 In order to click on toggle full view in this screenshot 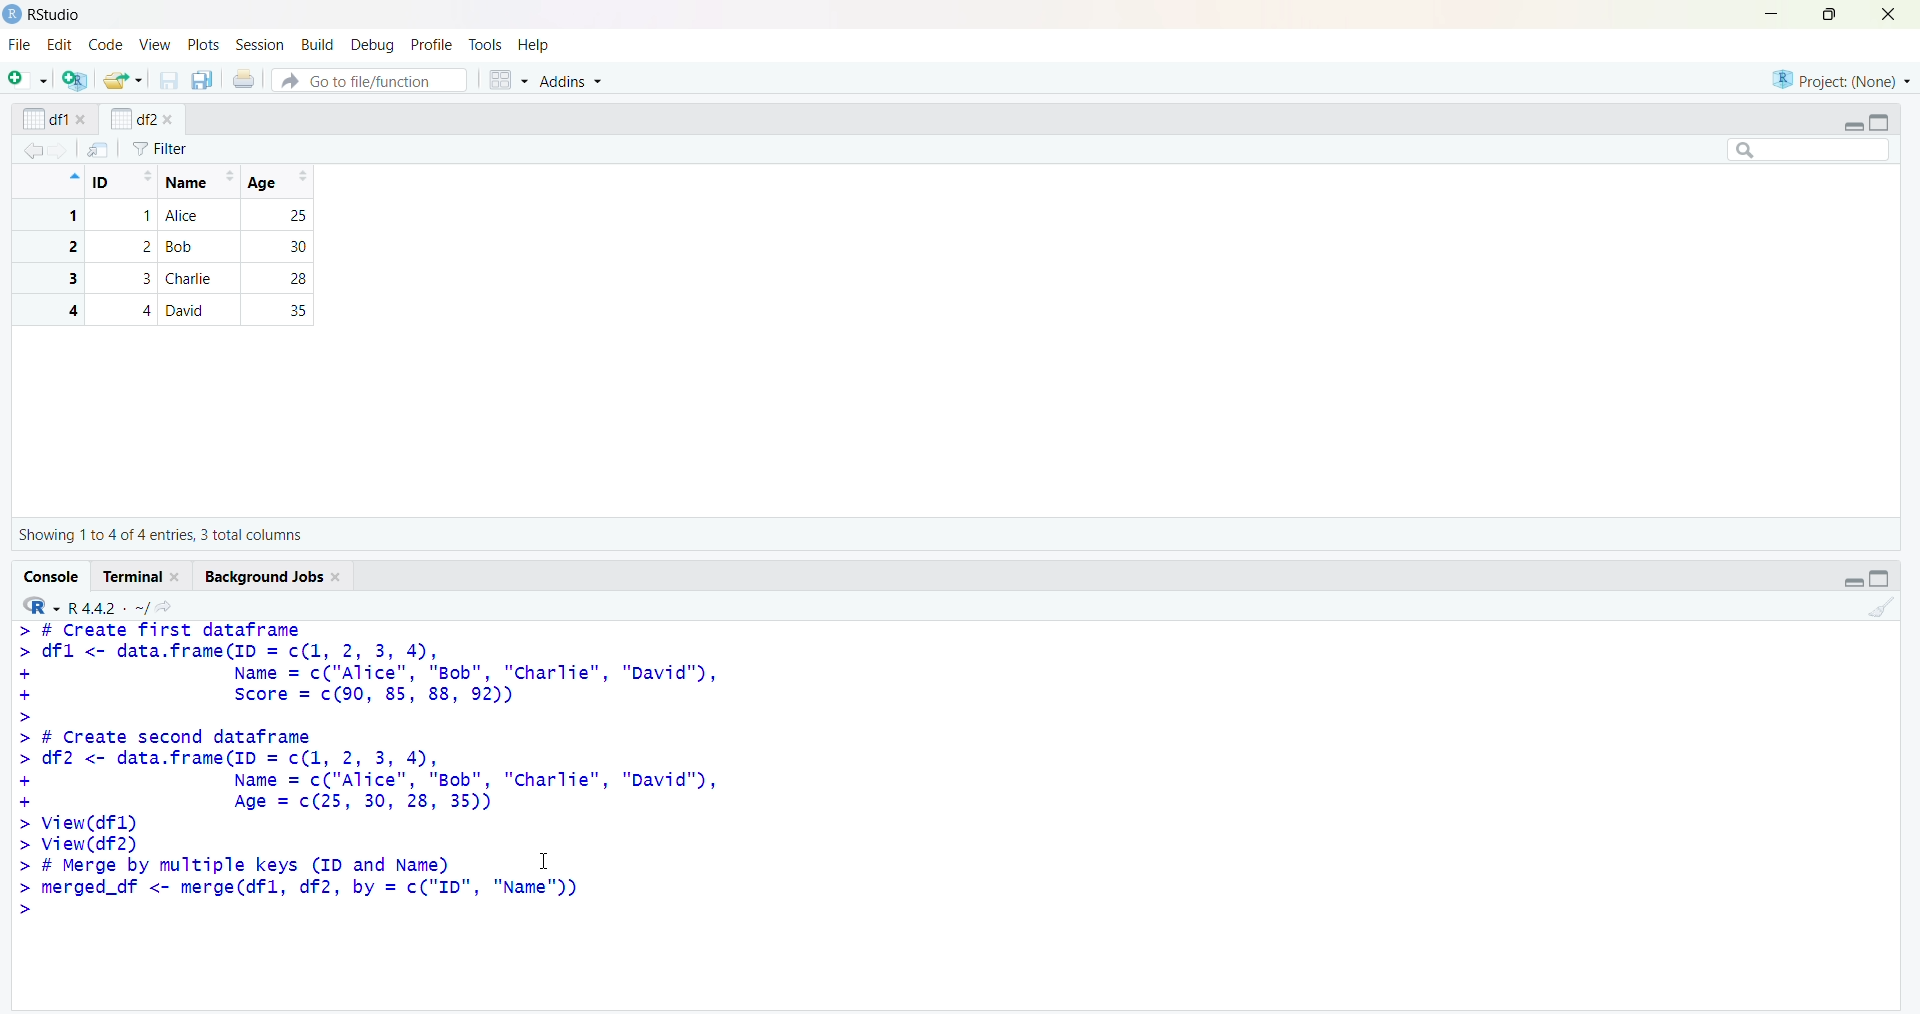, I will do `click(1878, 123)`.